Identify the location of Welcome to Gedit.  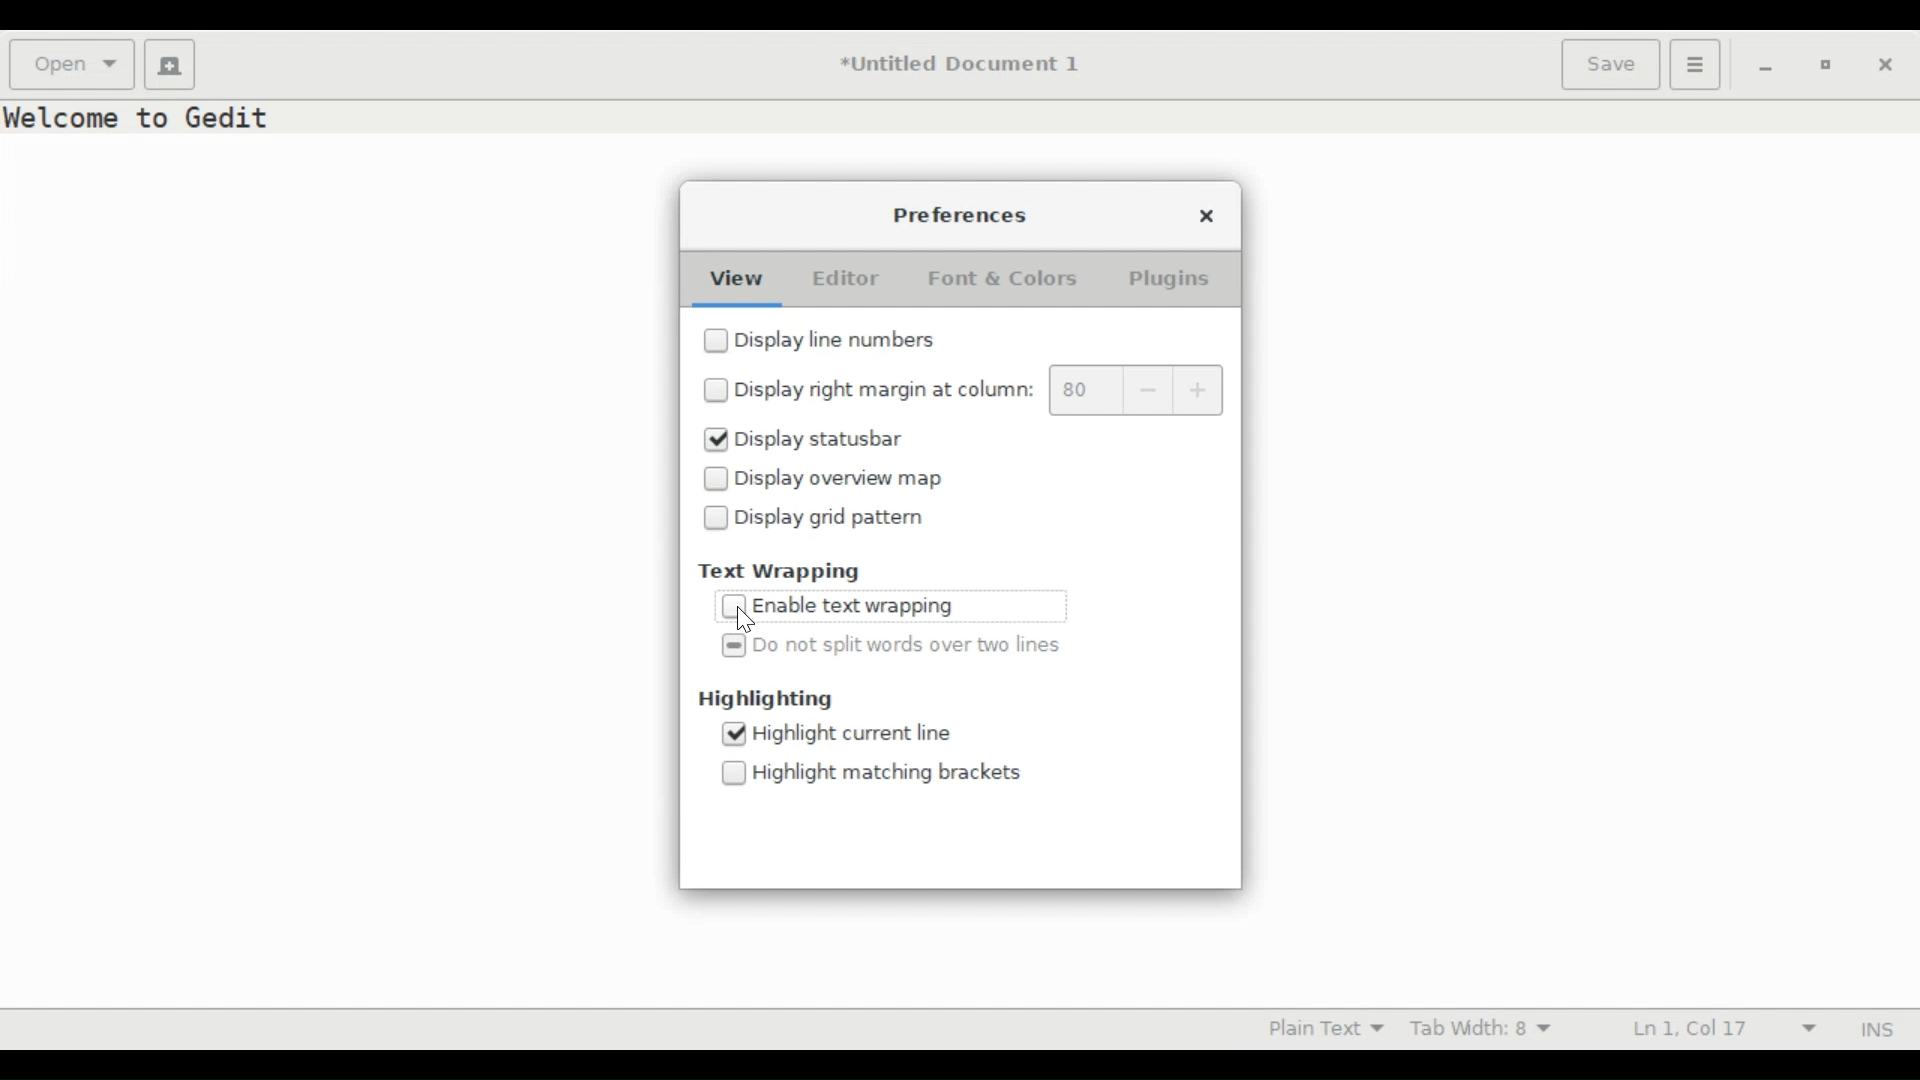
(143, 117).